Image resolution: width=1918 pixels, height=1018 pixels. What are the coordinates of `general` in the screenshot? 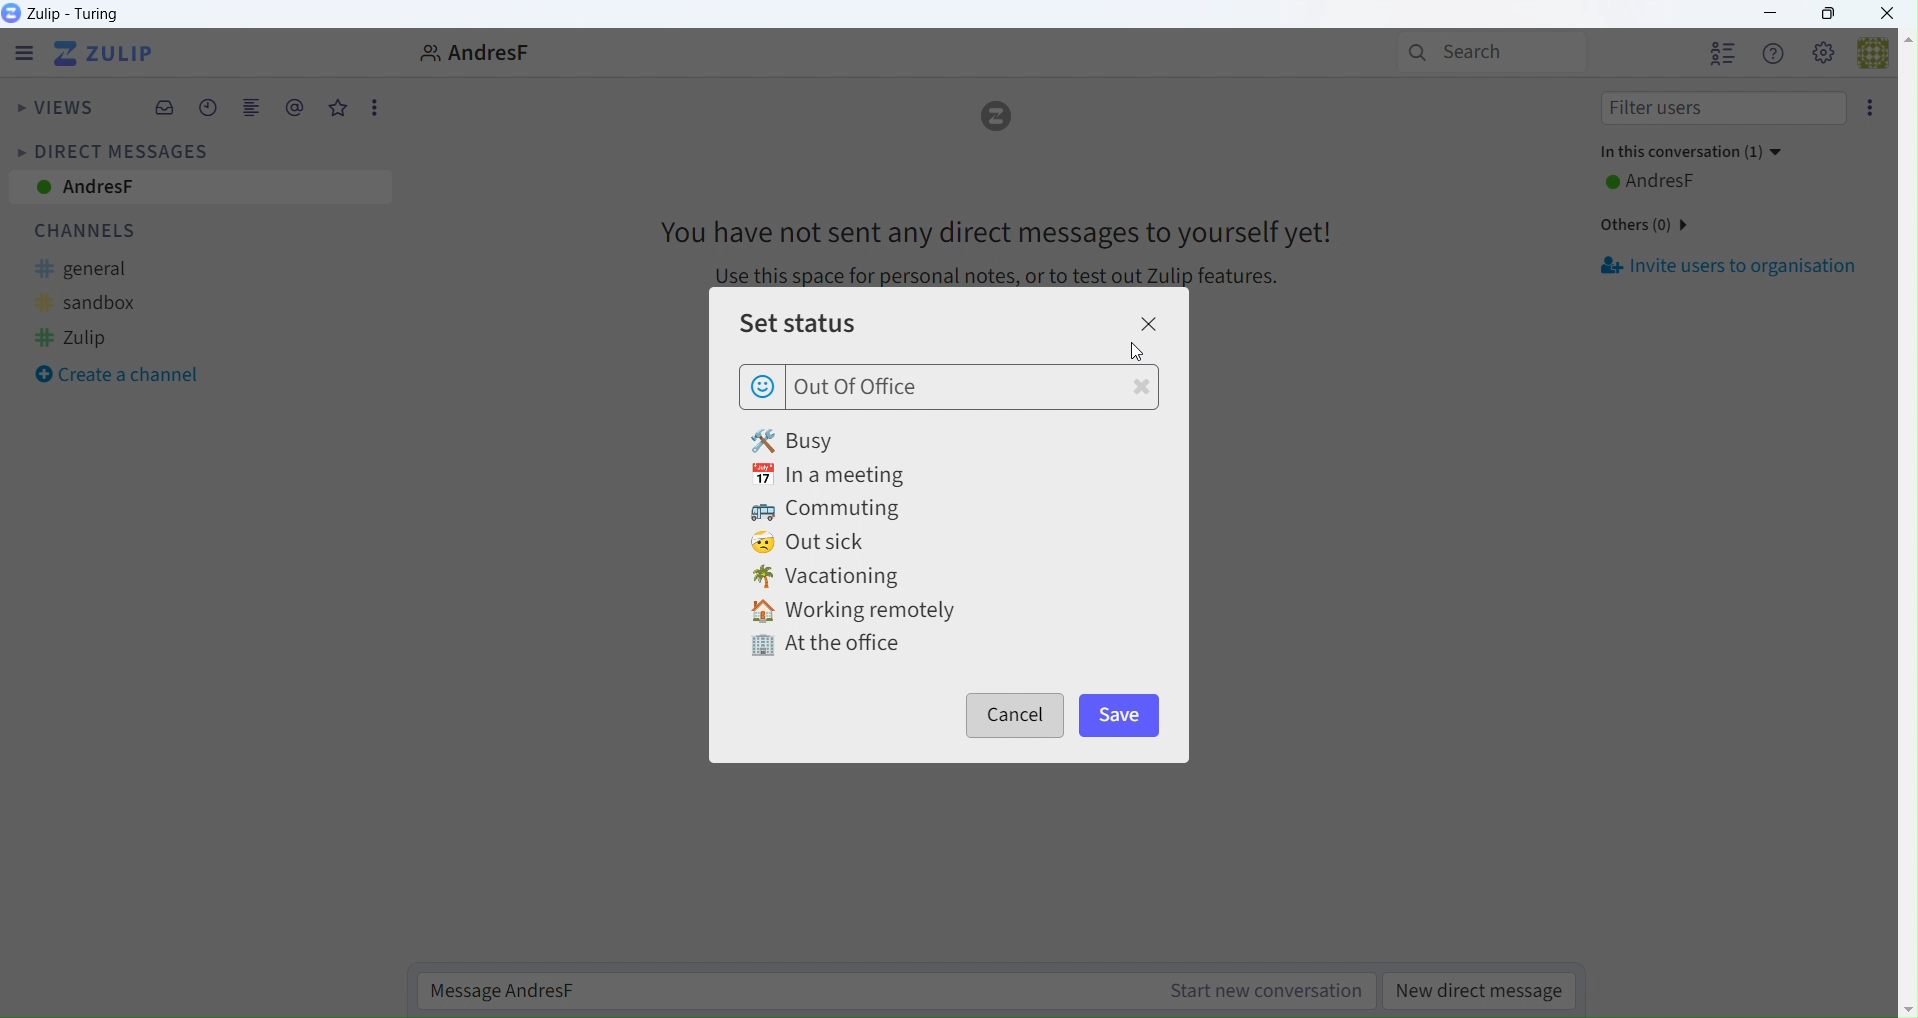 It's located at (97, 270).